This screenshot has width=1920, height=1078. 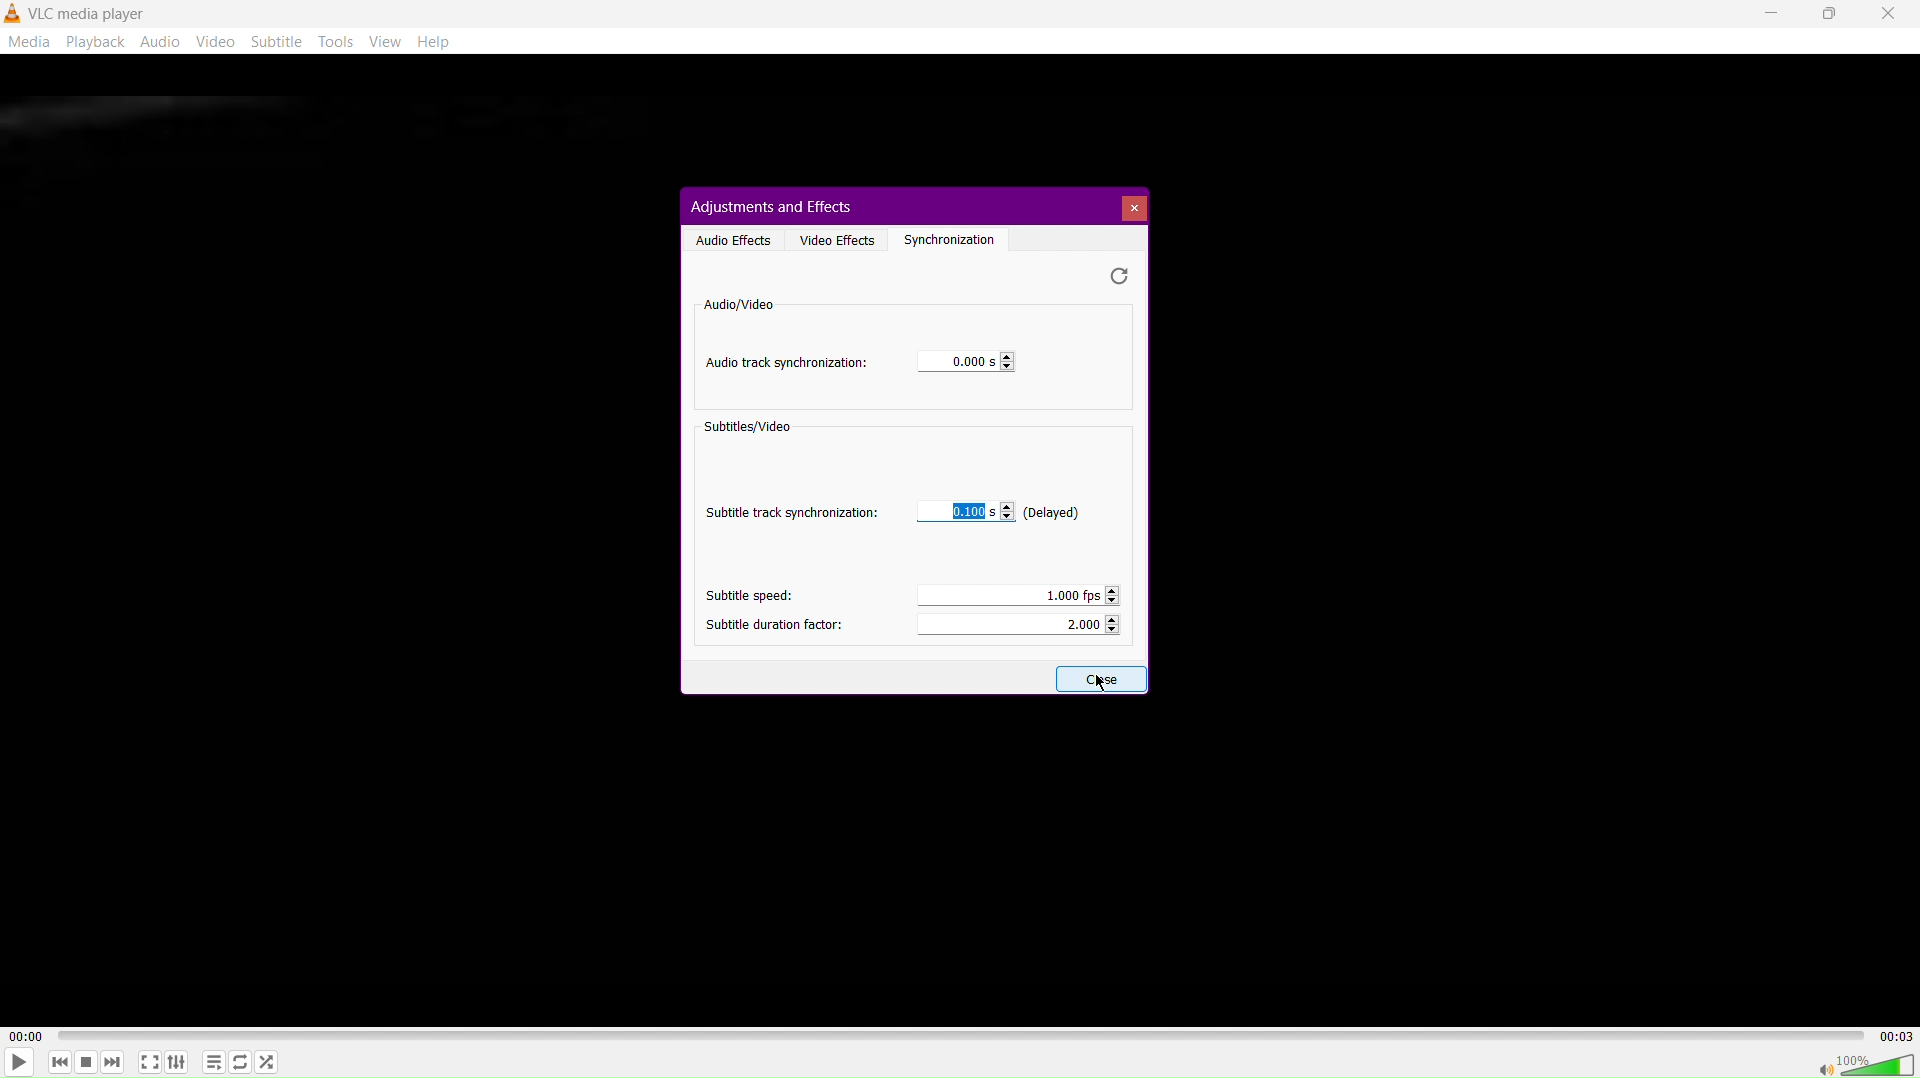 What do you see at coordinates (181, 1062) in the screenshot?
I see `Extended Settings` at bounding box center [181, 1062].